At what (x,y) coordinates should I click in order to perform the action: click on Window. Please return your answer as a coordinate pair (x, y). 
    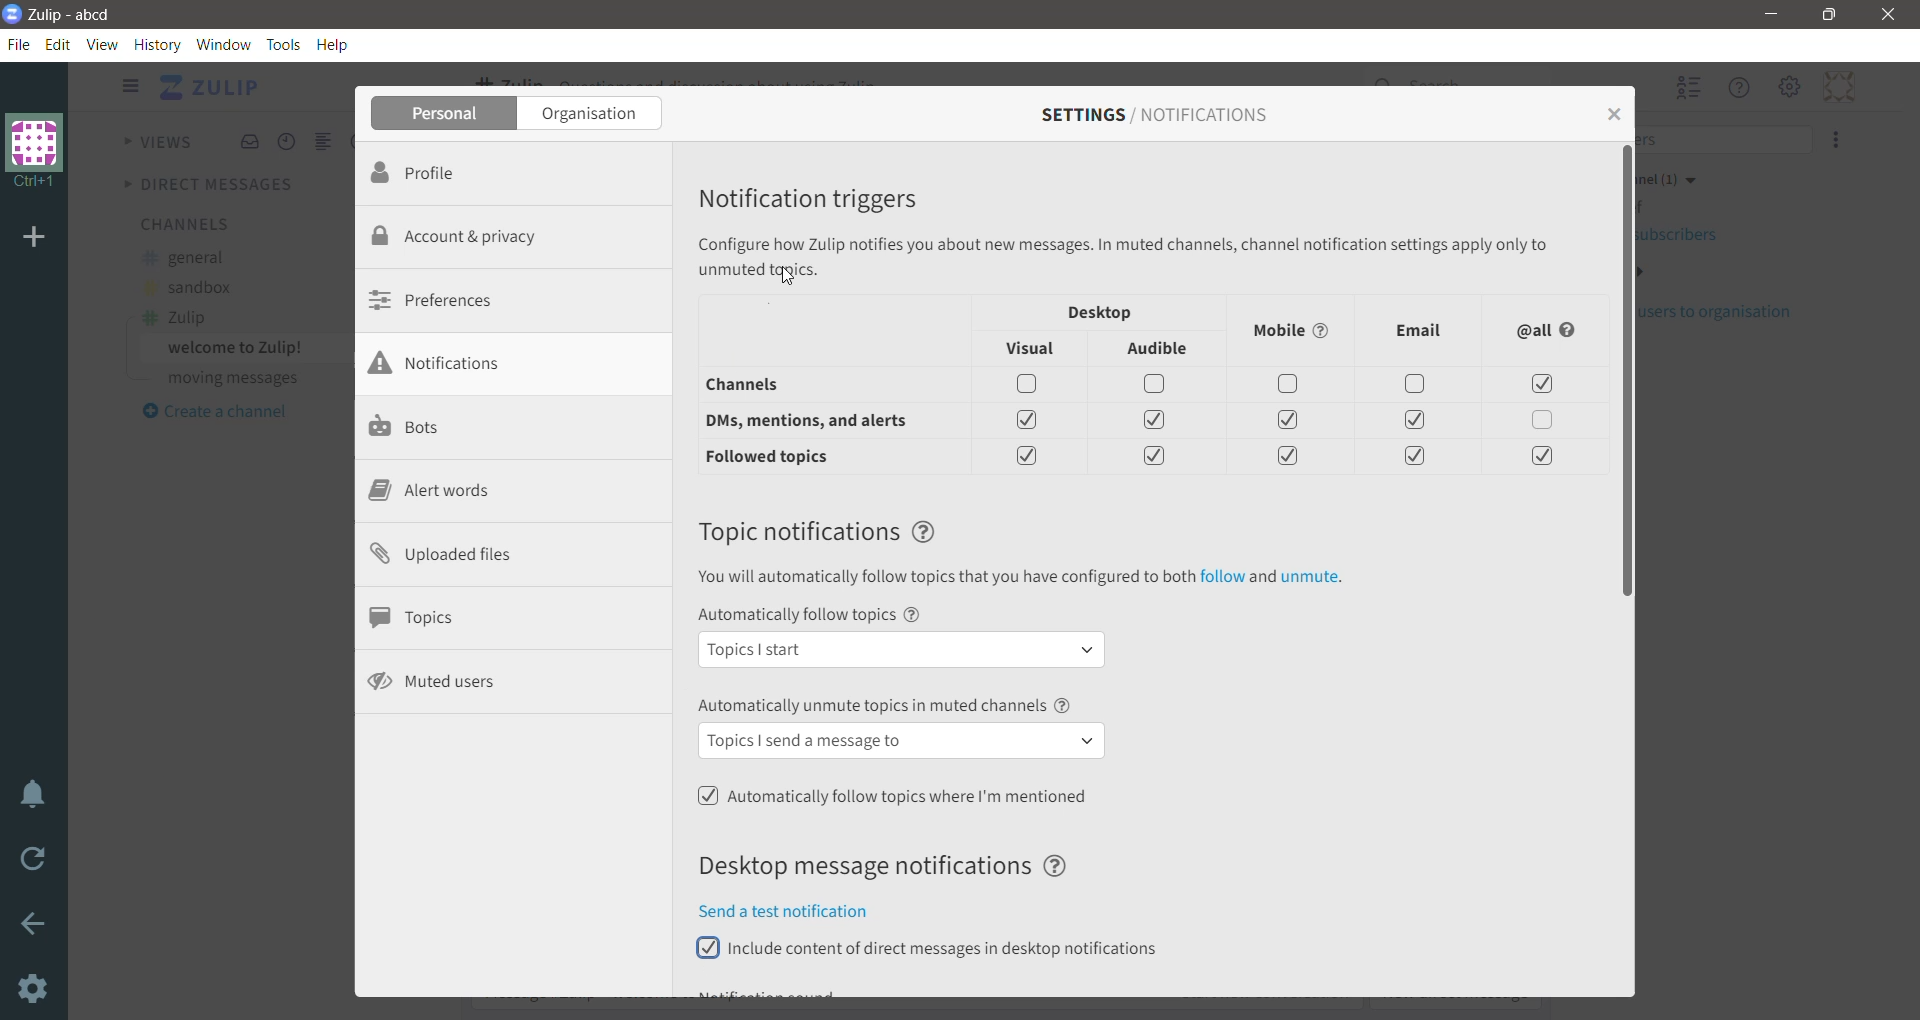
    Looking at the image, I should click on (224, 44).